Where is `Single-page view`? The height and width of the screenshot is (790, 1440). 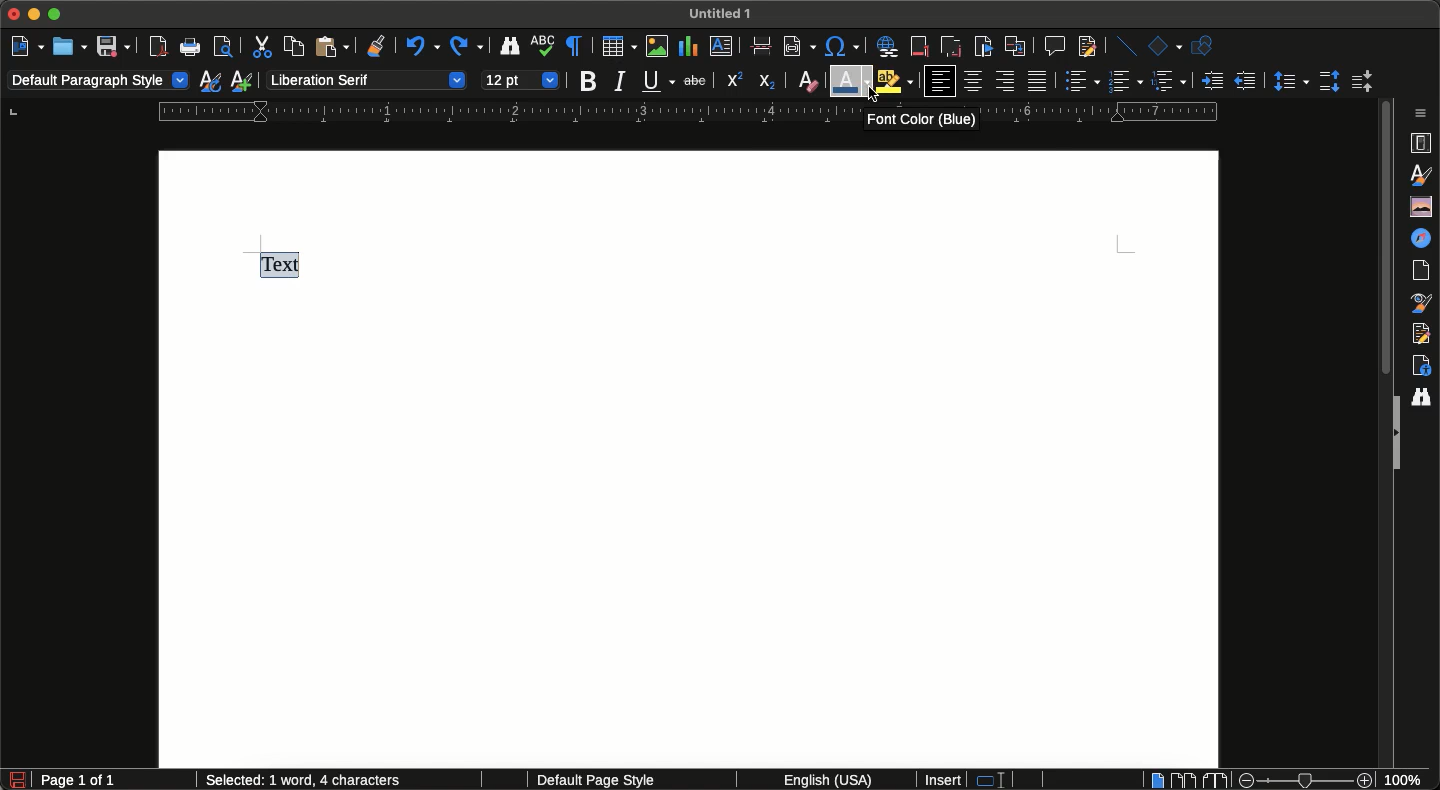
Single-page view is located at coordinates (1156, 780).